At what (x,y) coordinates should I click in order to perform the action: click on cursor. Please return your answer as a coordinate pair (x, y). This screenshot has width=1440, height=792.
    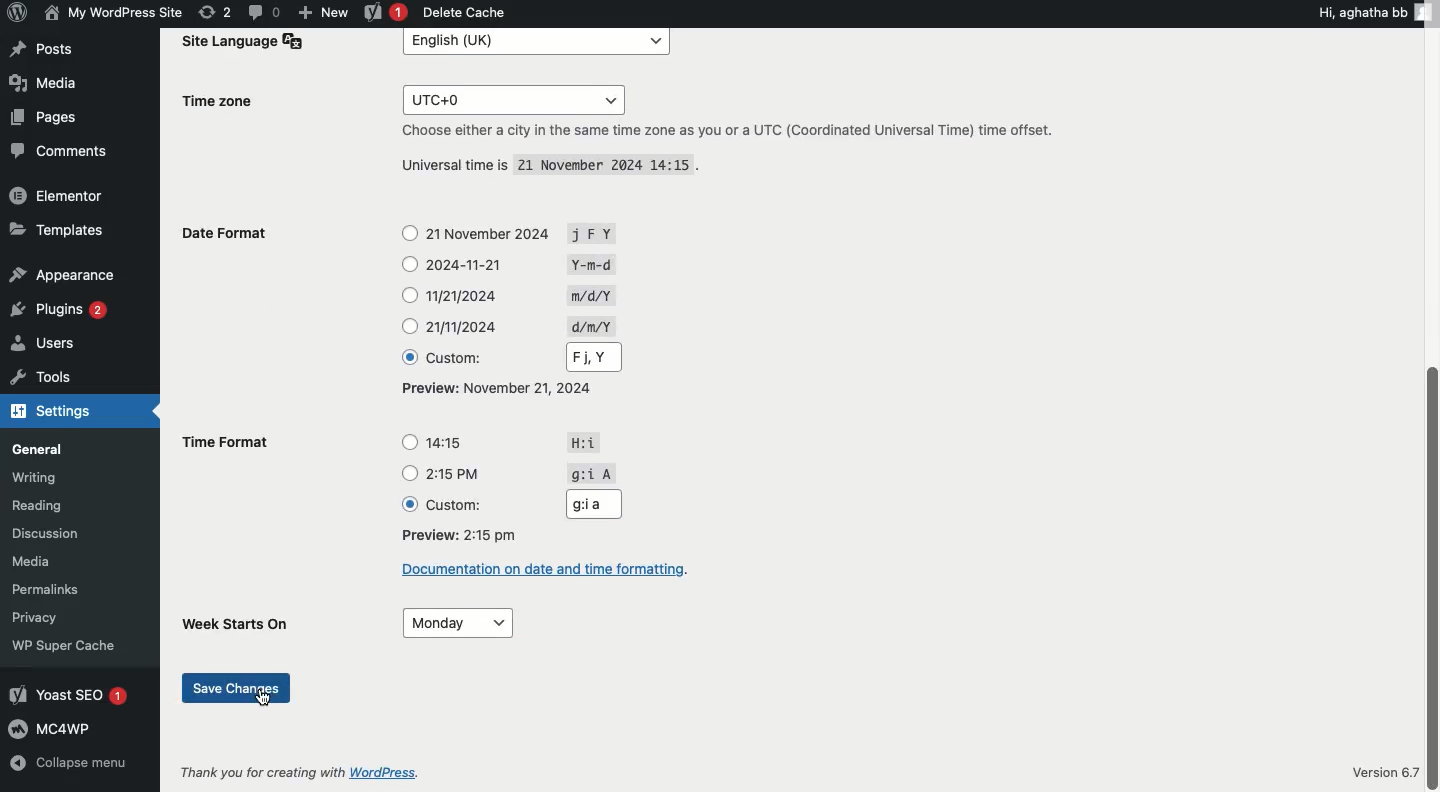
    Looking at the image, I should click on (258, 697).